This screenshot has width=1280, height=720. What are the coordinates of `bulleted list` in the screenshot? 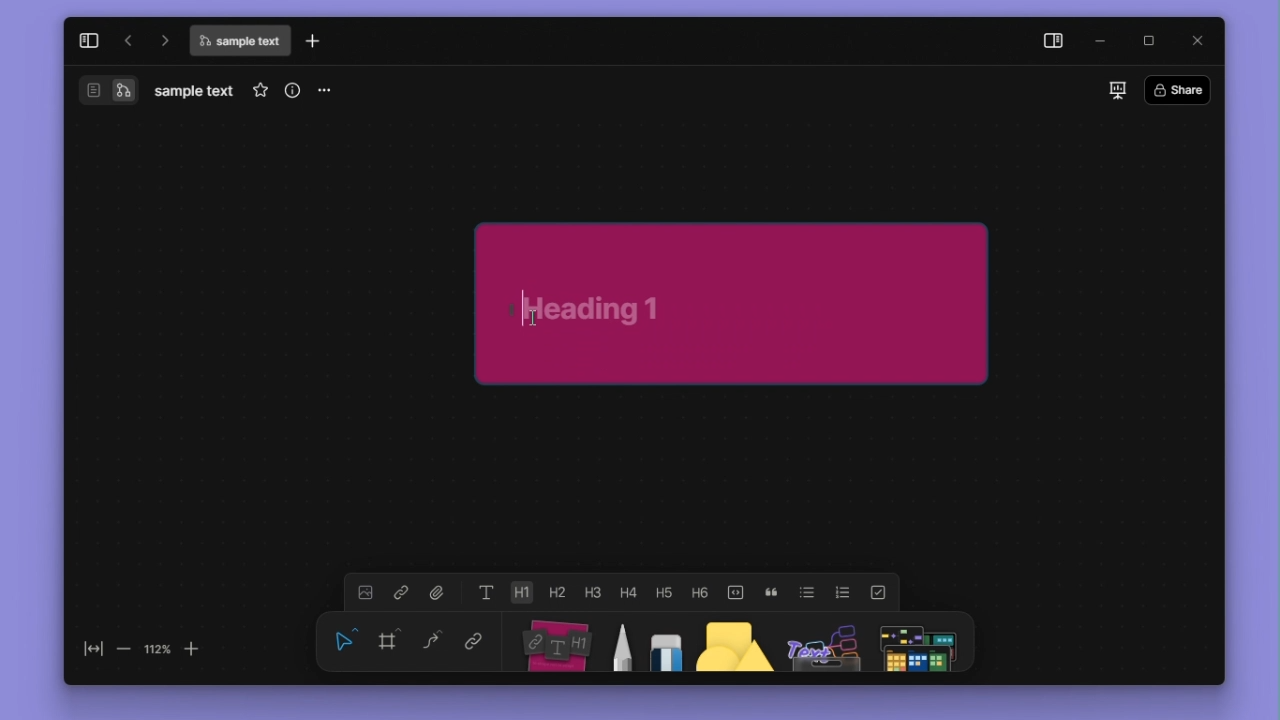 It's located at (807, 592).